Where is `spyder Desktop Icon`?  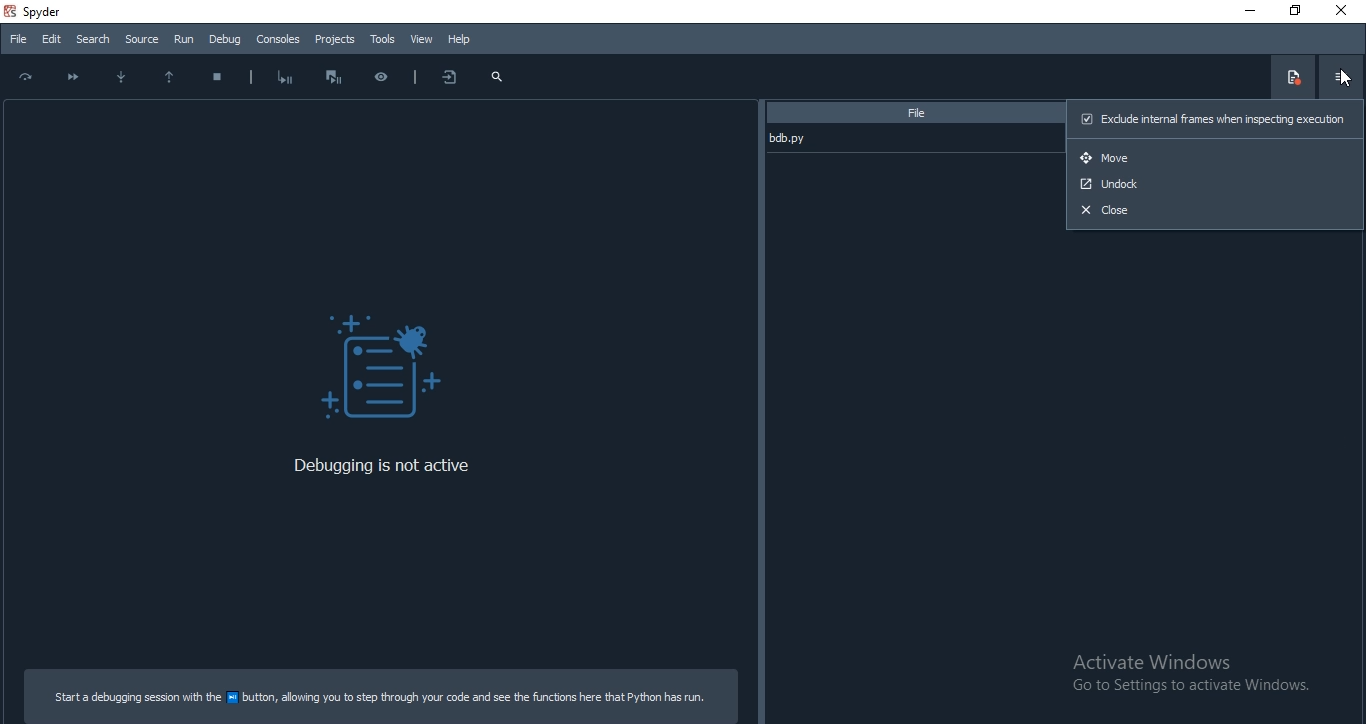 spyder Desktop Icon is located at coordinates (35, 11).